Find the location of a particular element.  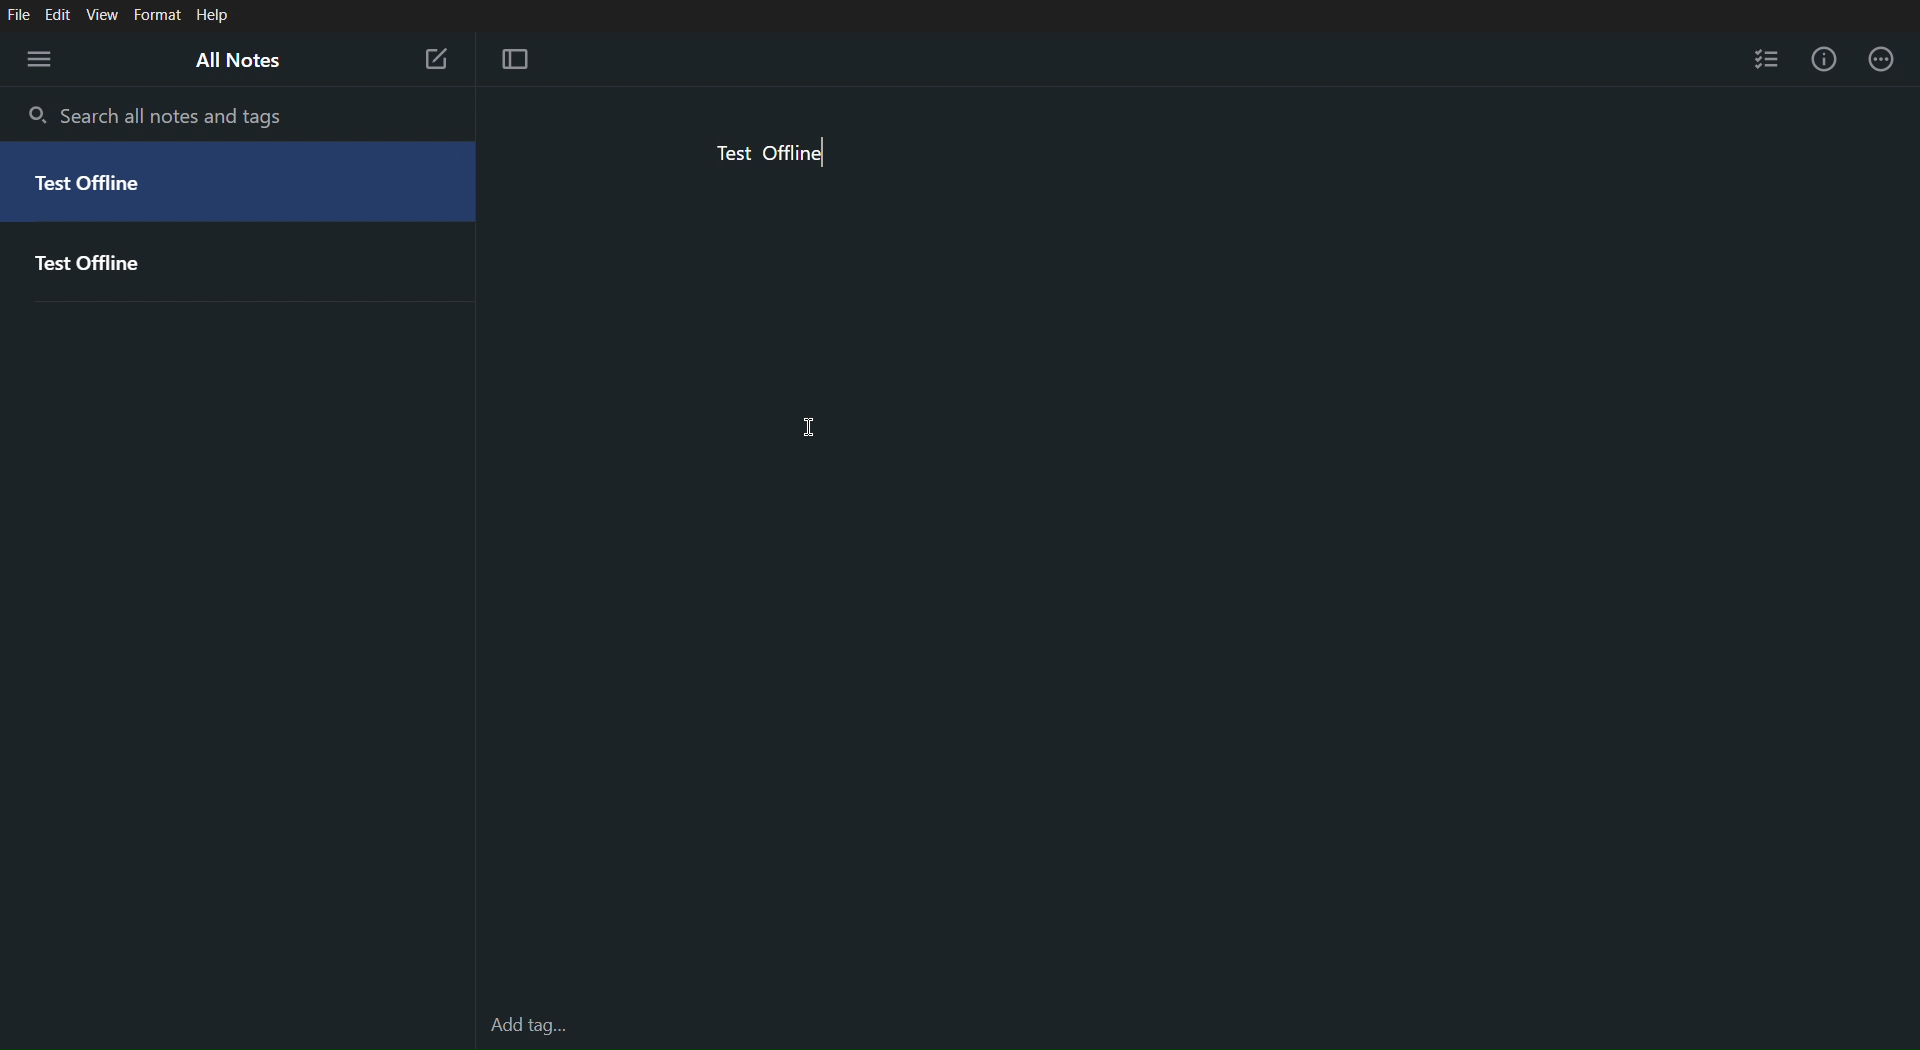

test offline is located at coordinates (240, 181).